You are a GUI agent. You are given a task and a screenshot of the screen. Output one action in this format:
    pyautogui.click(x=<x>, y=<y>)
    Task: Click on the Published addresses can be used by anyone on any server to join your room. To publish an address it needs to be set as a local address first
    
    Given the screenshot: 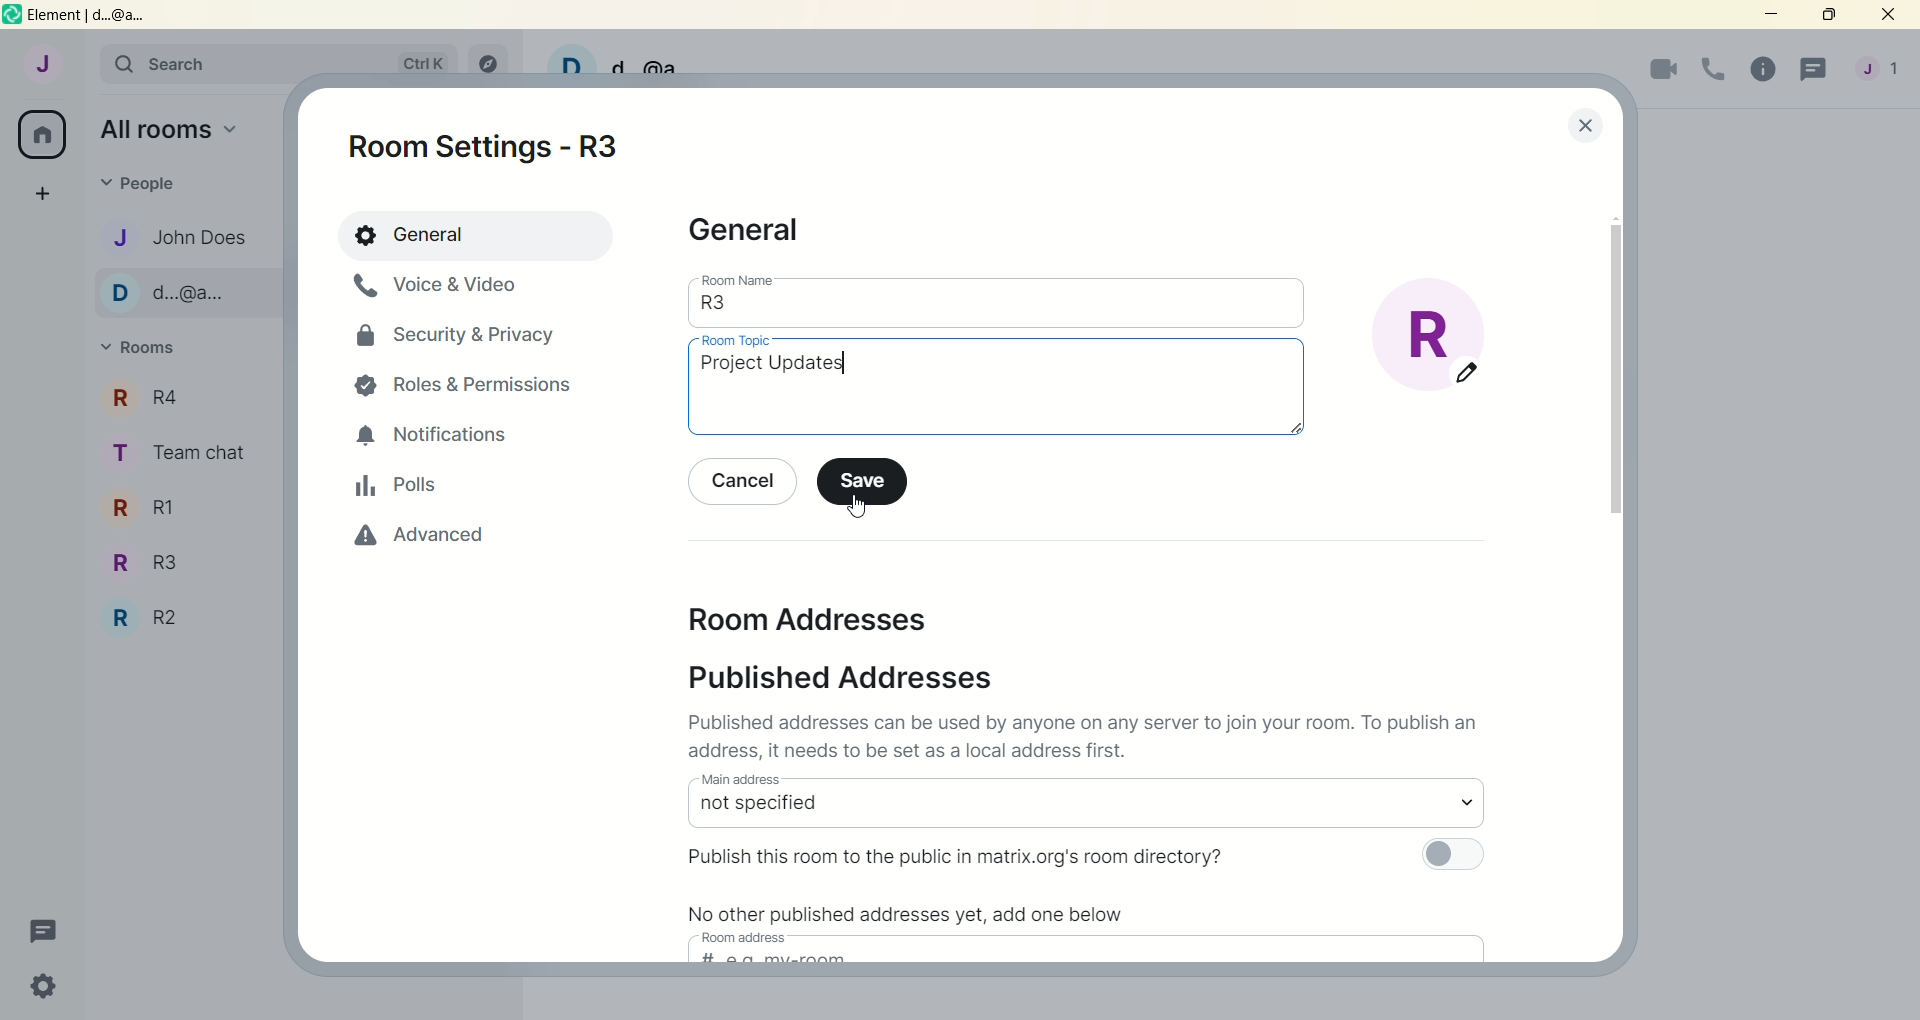 What is the action you would take?
    pyautogui.click(x=1093, y=736)
    